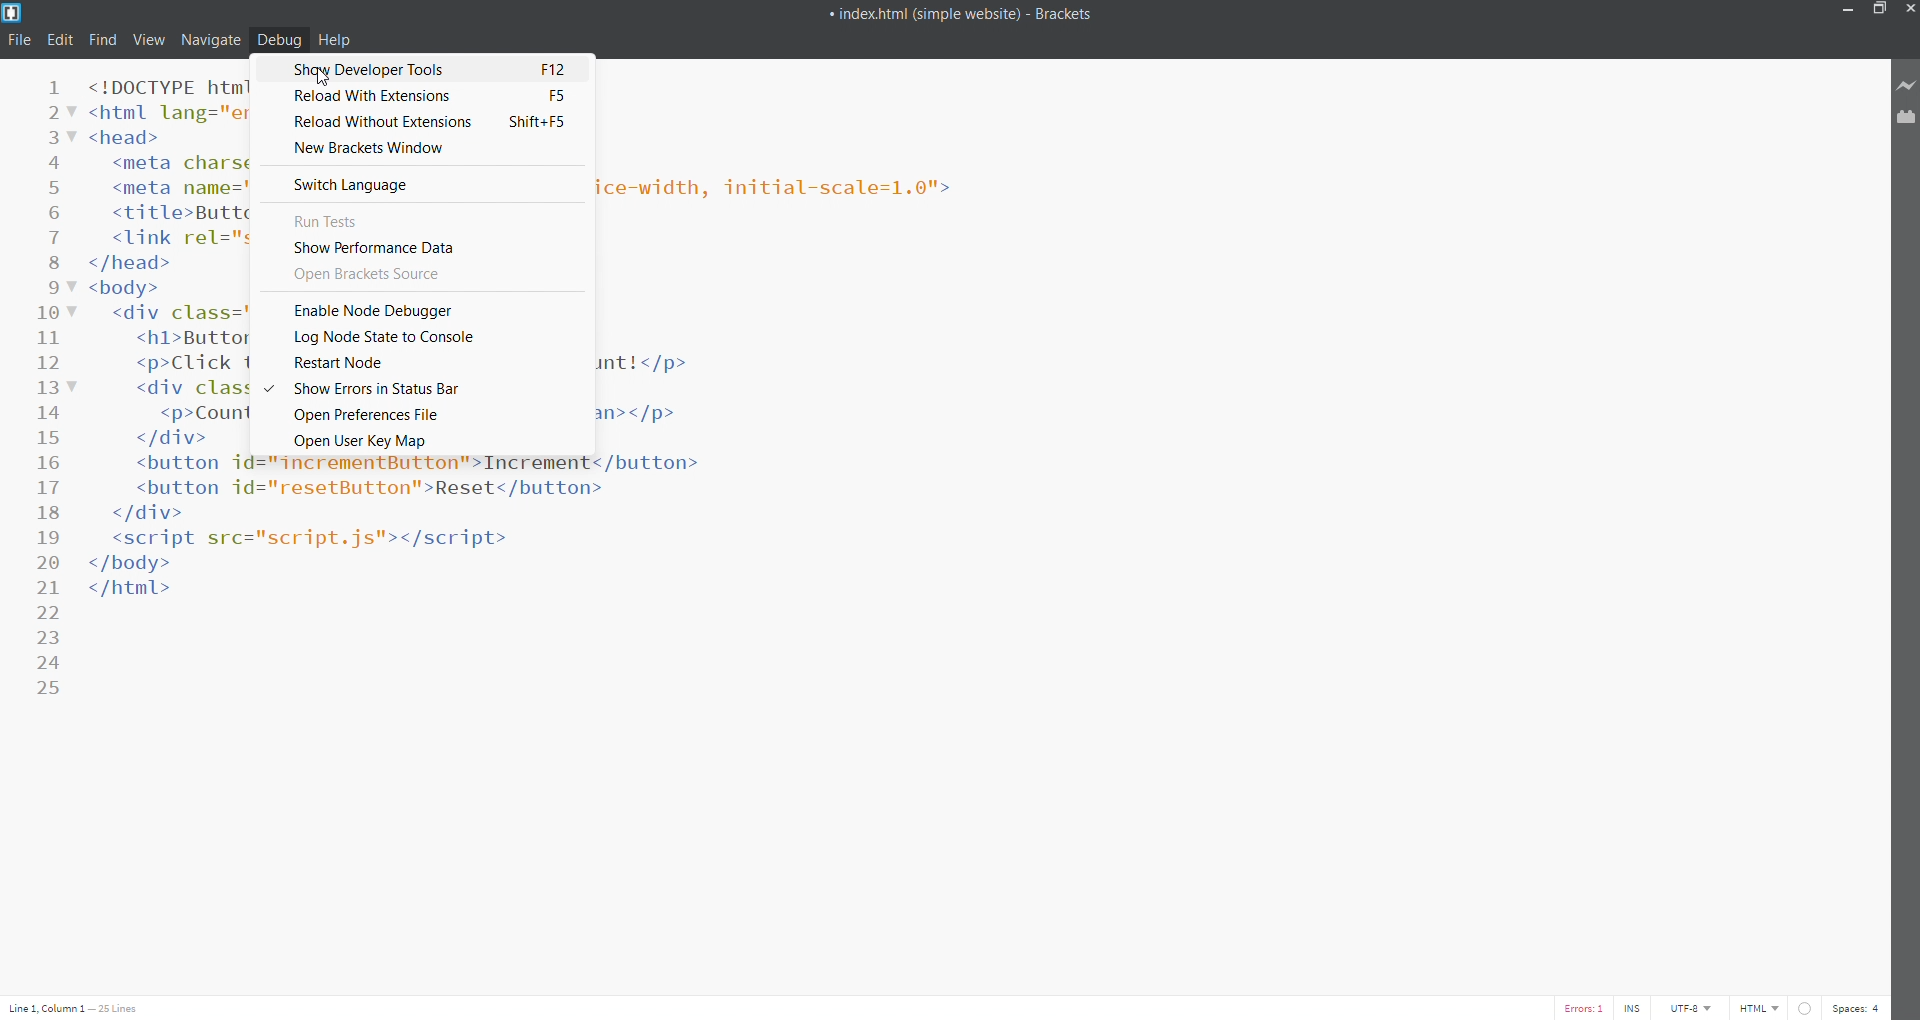 This screenshot has height=1020, width=1920. I want to click on log node state to console, so click(416, 335).